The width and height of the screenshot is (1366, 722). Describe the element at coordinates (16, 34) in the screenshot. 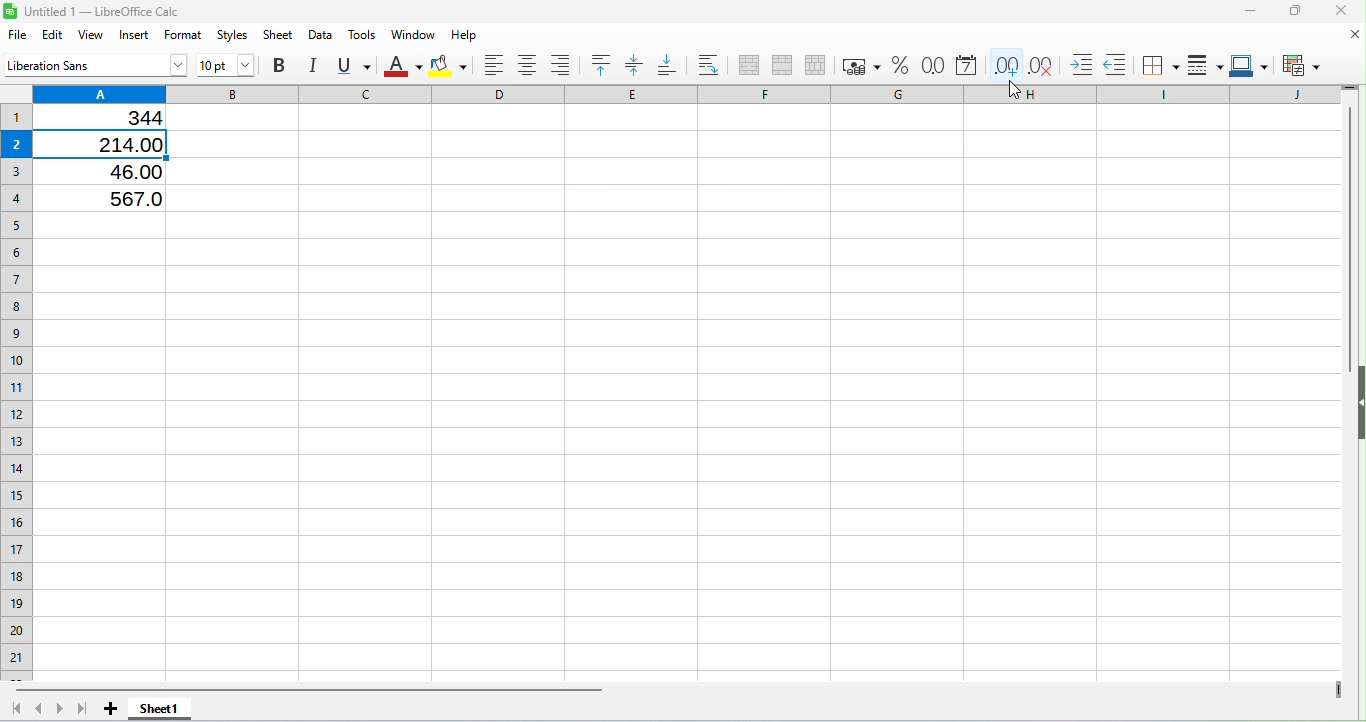

I see `File` at that location.